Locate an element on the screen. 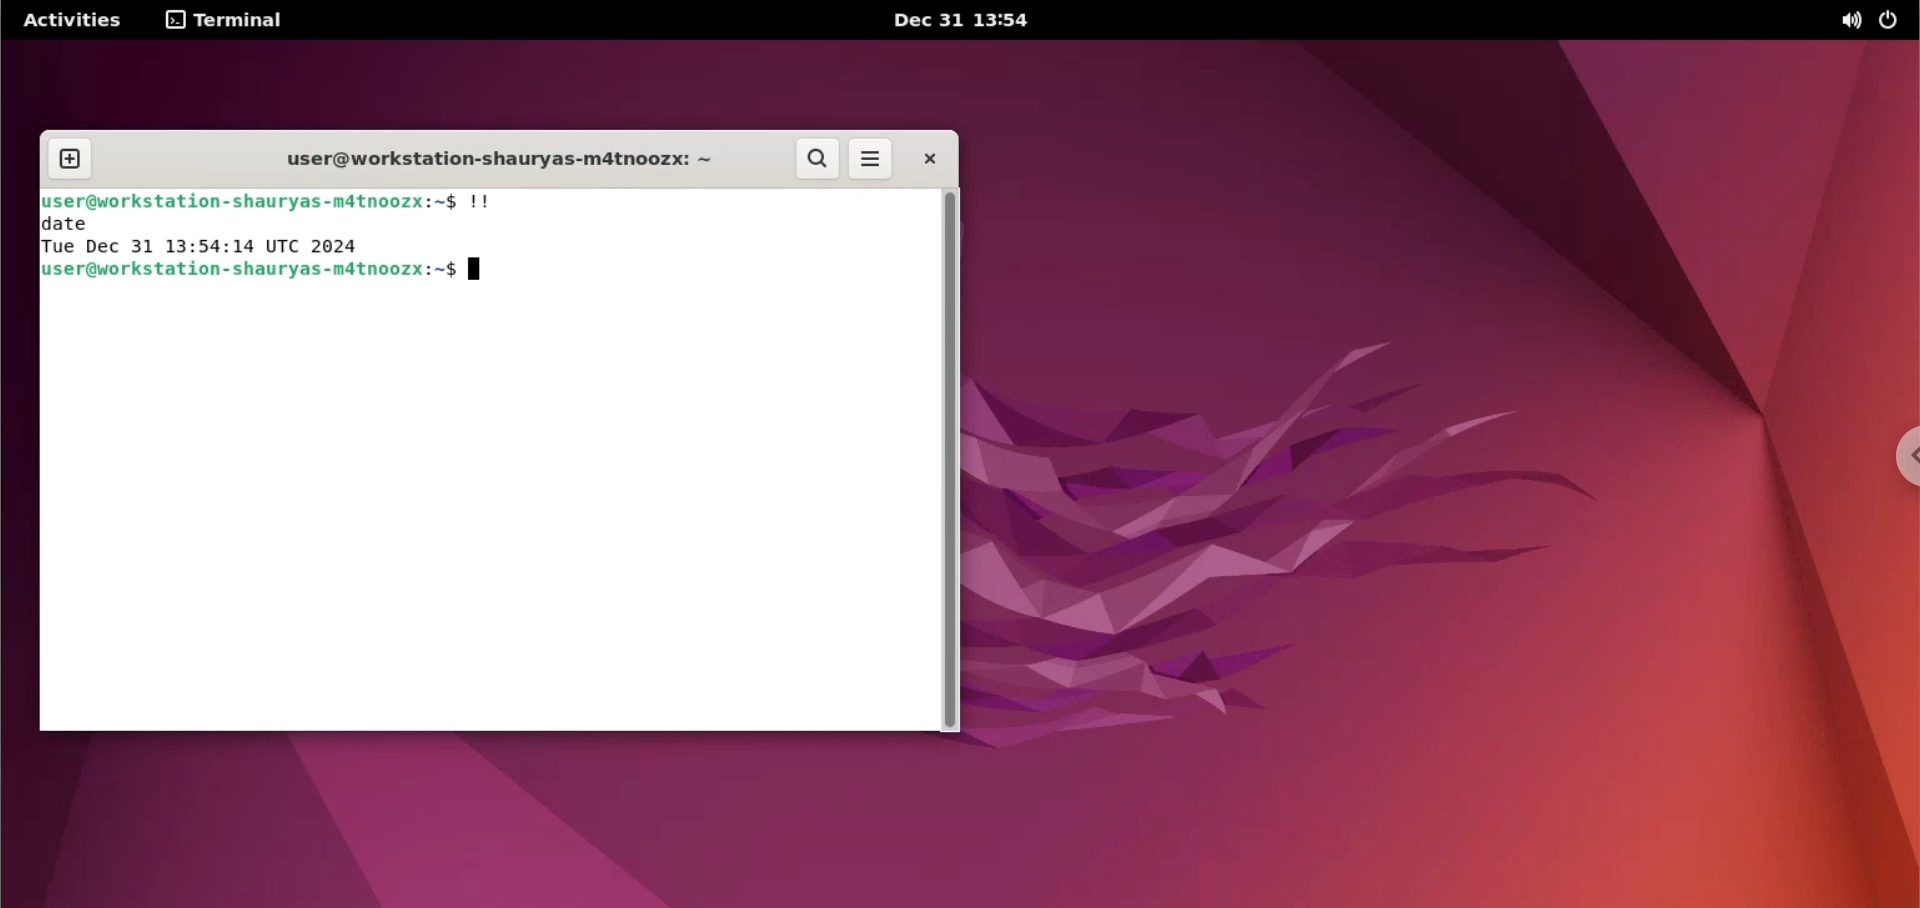 Image resolution: width=1920 pixels, height=908 pixels. puser@gworkstation-shauryas-s4tnoozx Et | is located at coordinates (254, 274).